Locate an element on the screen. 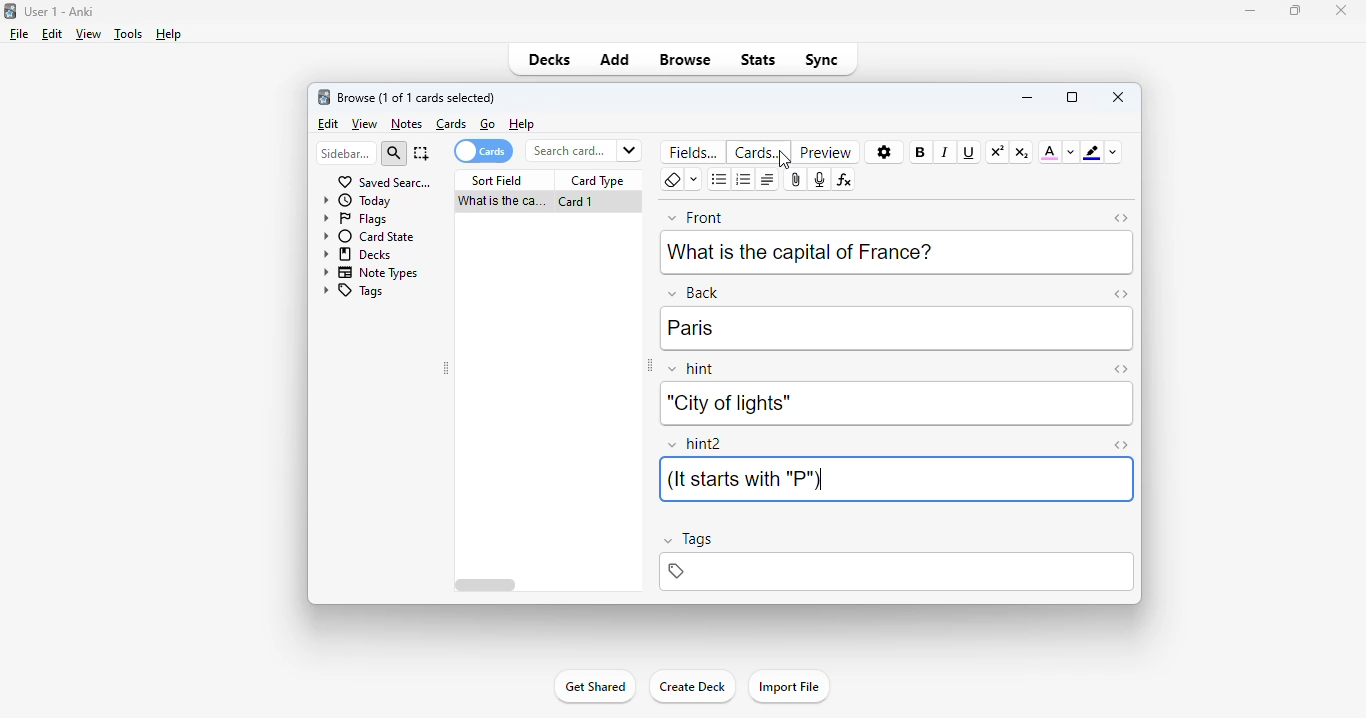  bold is located at coordinates (919, 151).